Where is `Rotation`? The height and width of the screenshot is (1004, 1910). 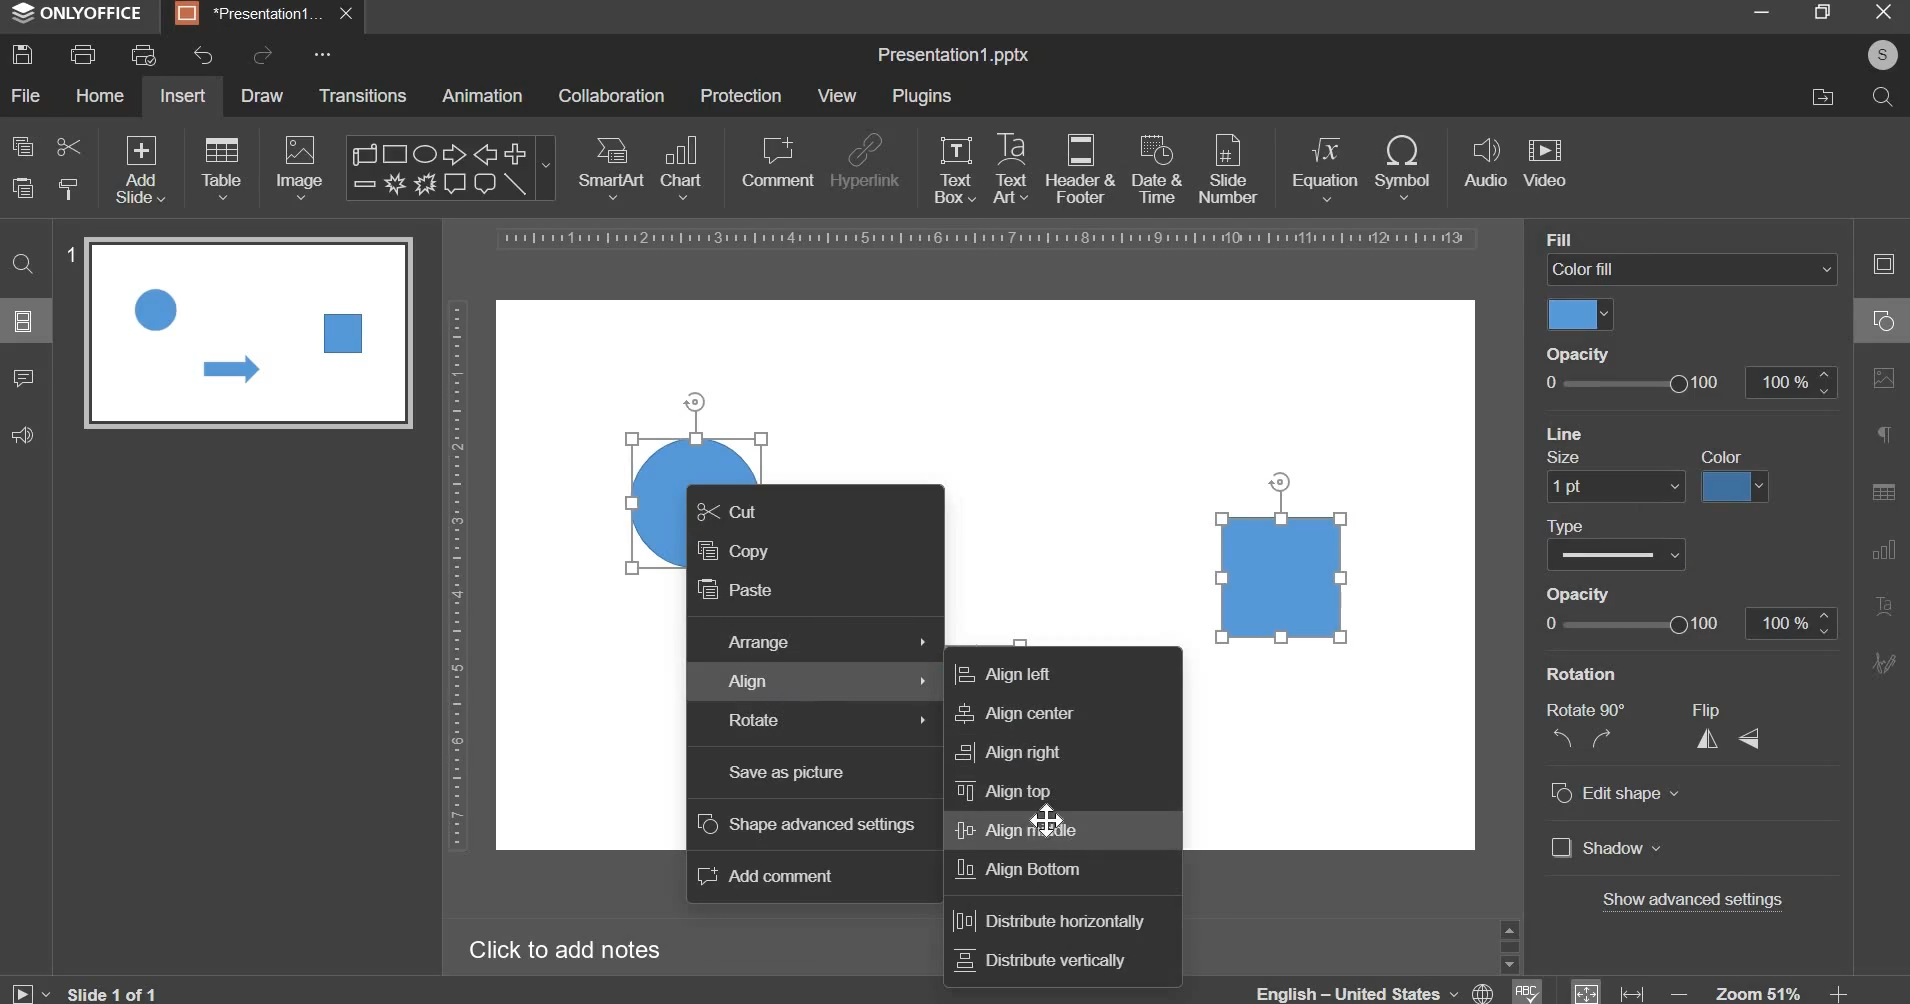 Rotation is located at coordinates (1594, 673).